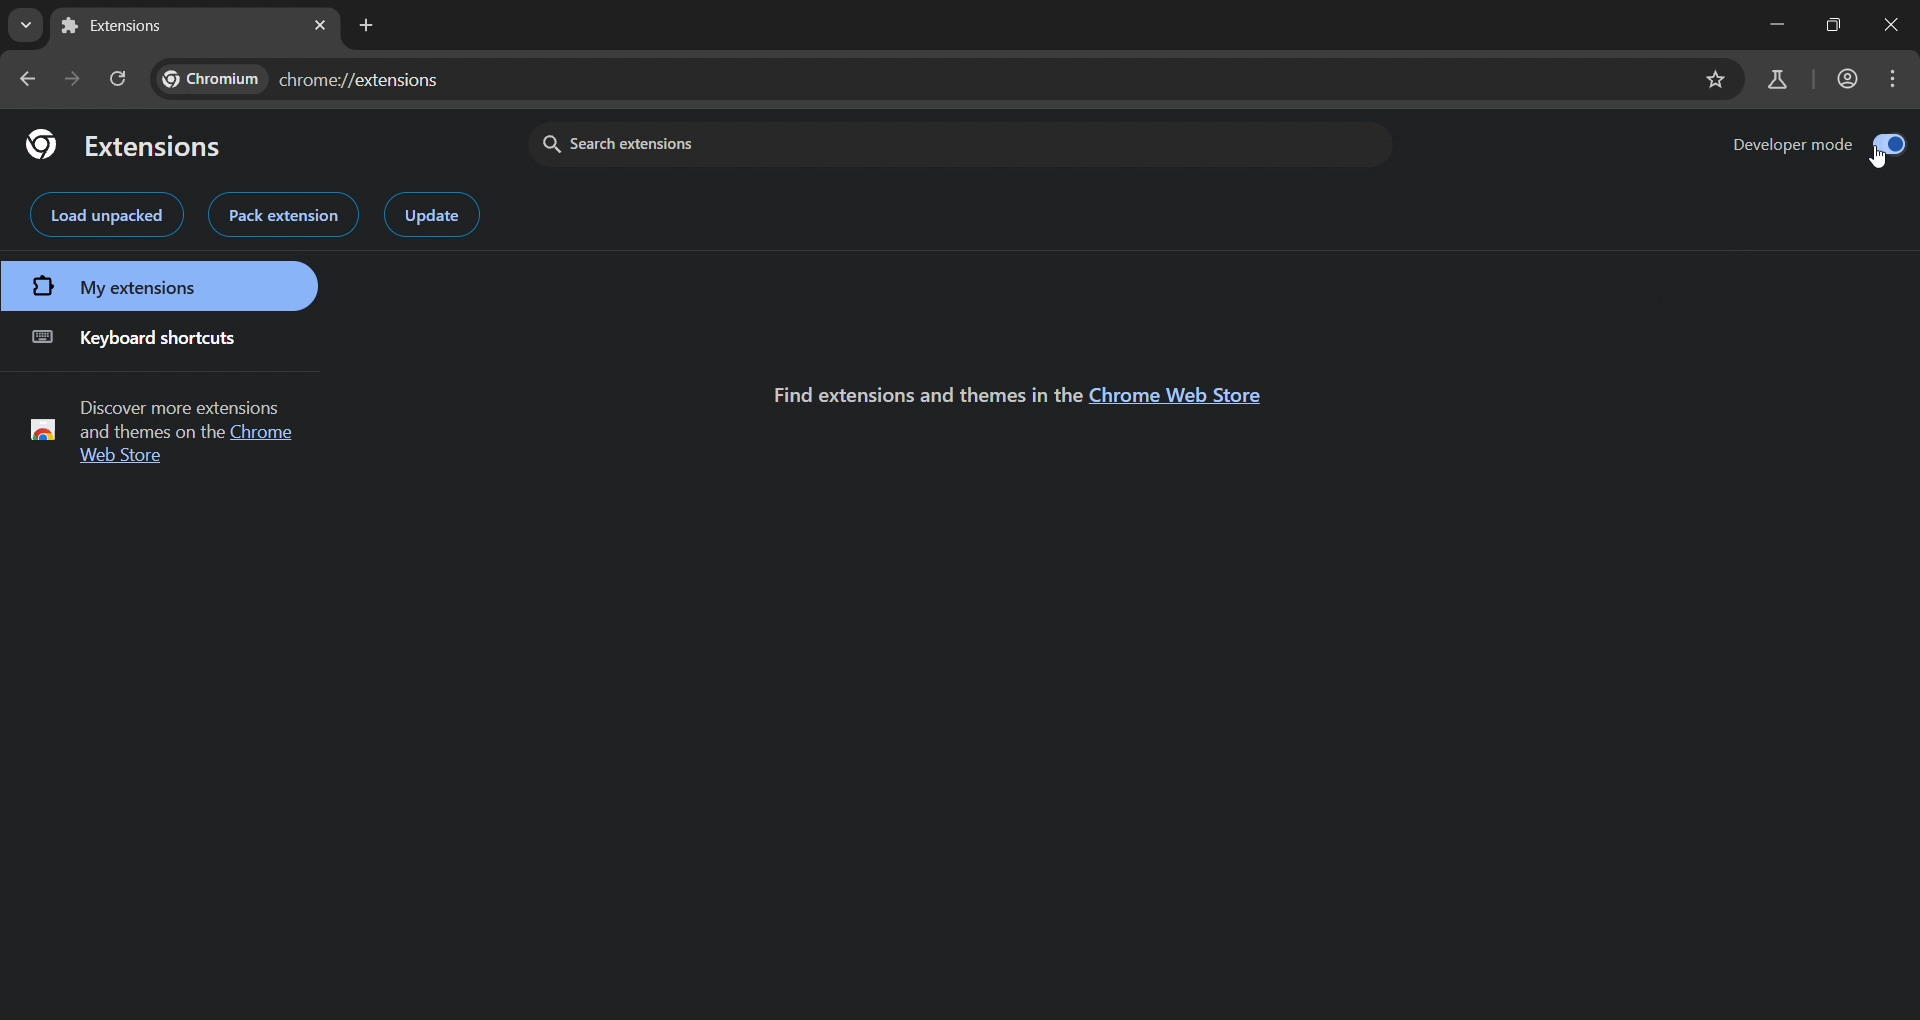 This screenshot has height=1020, width=1920. I want to click on Discover more extensions, so click(178, 407).